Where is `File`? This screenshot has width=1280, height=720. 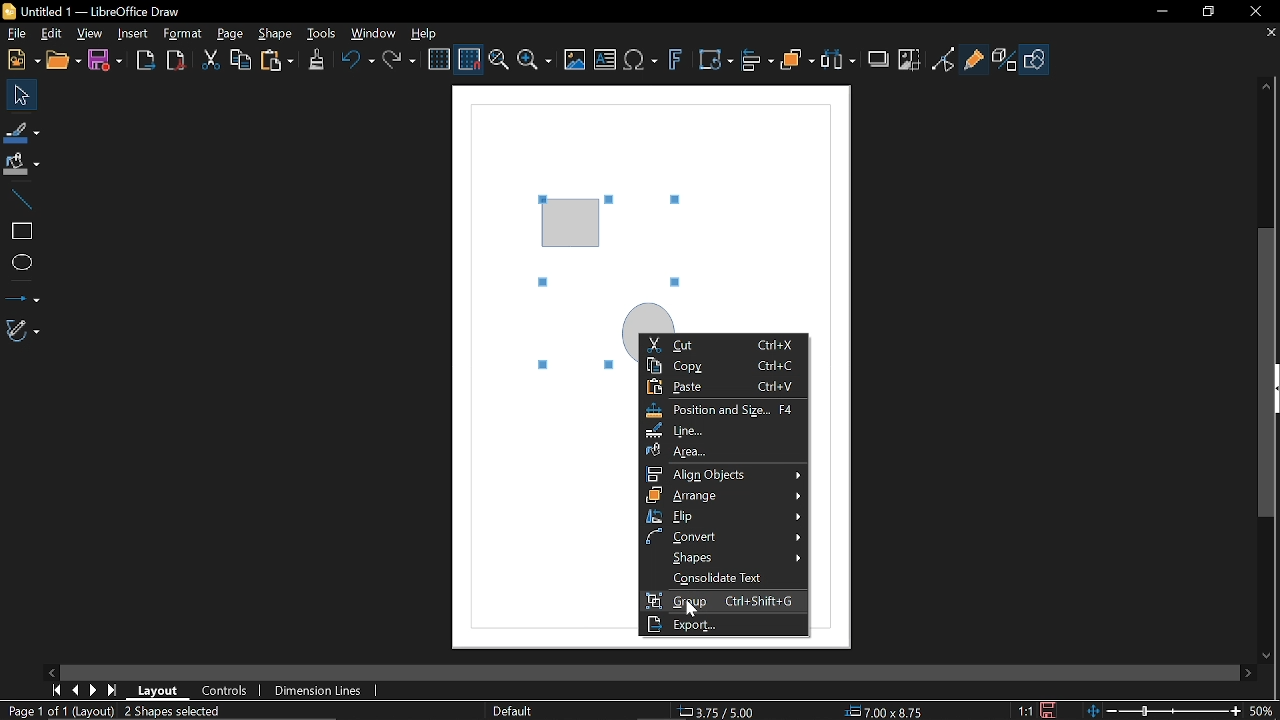 File is located at coordinates (18, 33).